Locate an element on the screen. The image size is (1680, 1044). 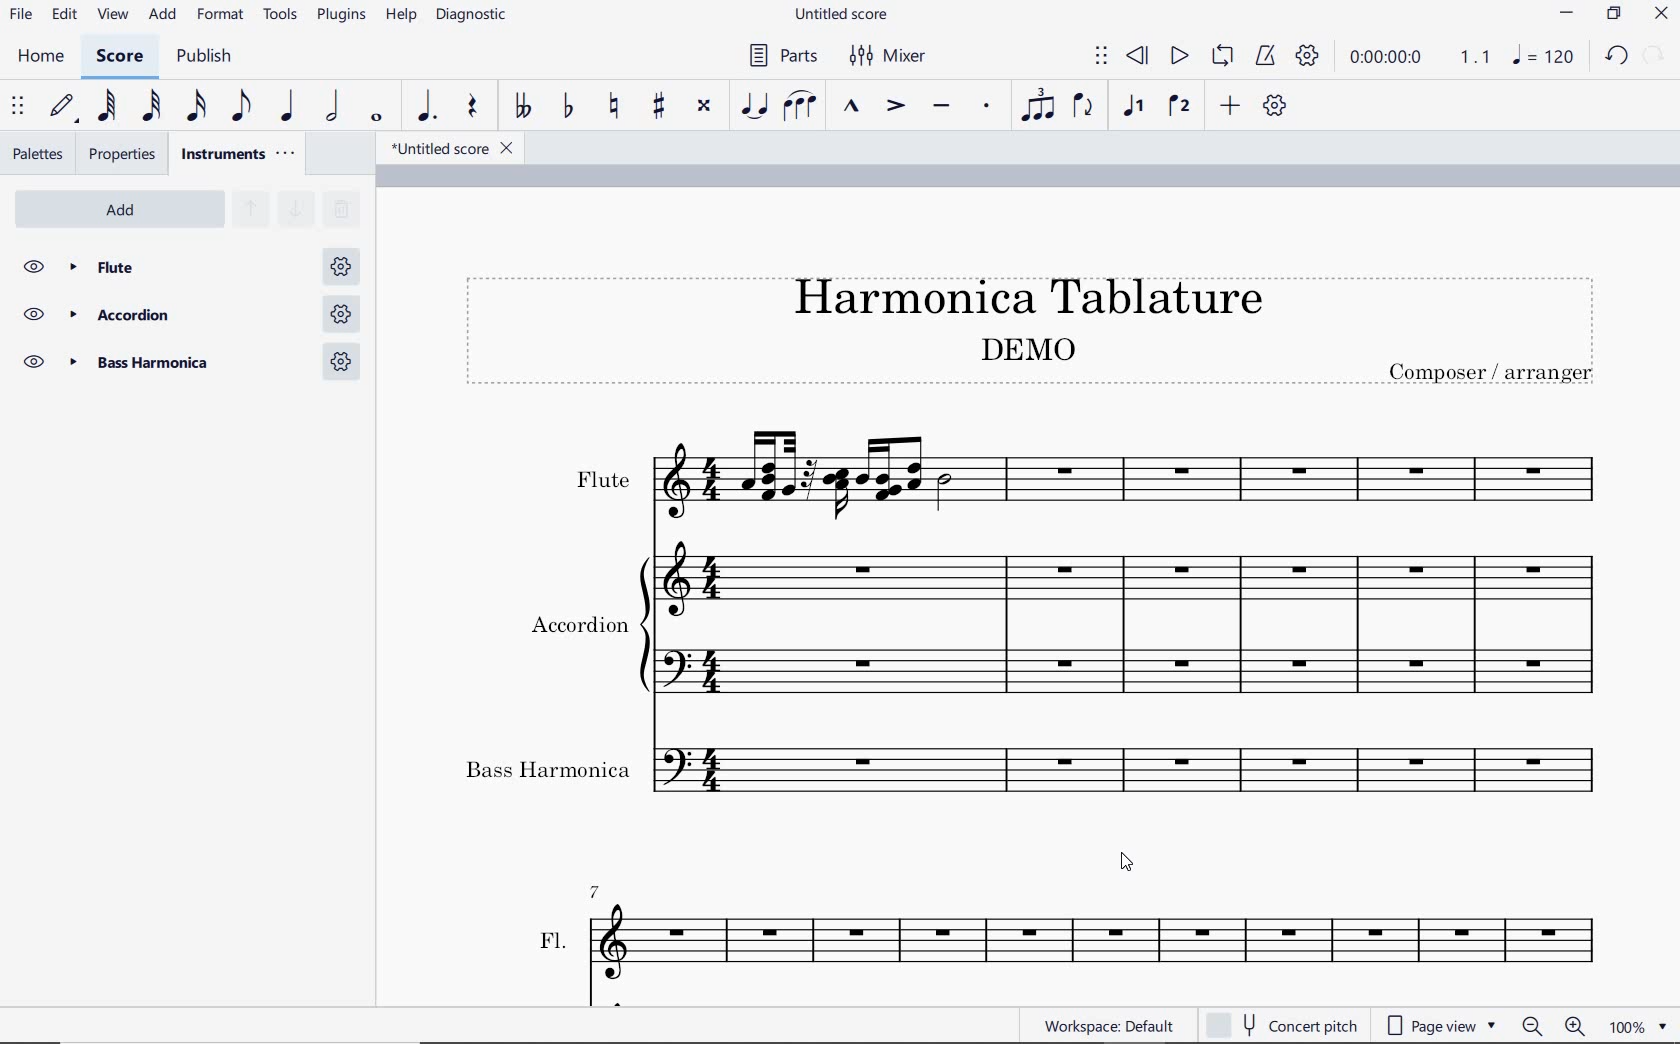
workspace: default is located at coordinates (1106, 1025).